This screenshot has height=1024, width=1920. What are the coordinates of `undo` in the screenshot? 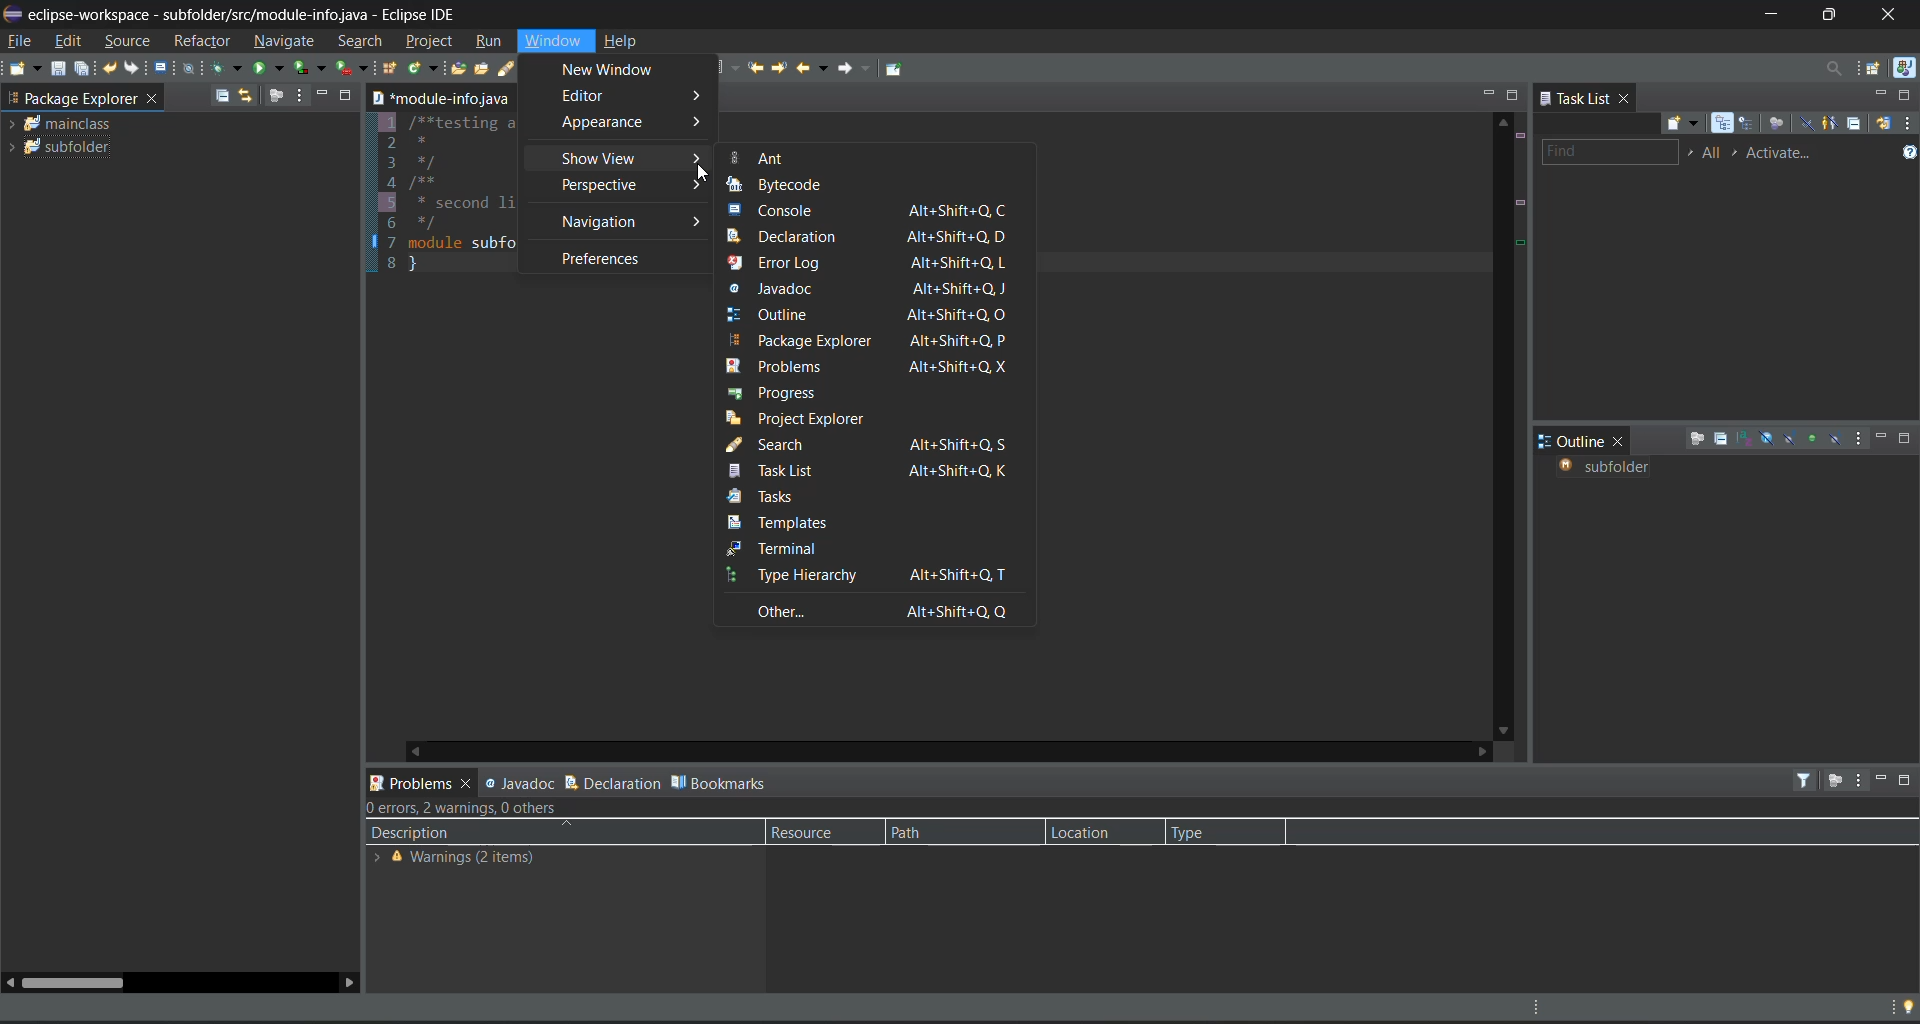 It's located at (111, 68).